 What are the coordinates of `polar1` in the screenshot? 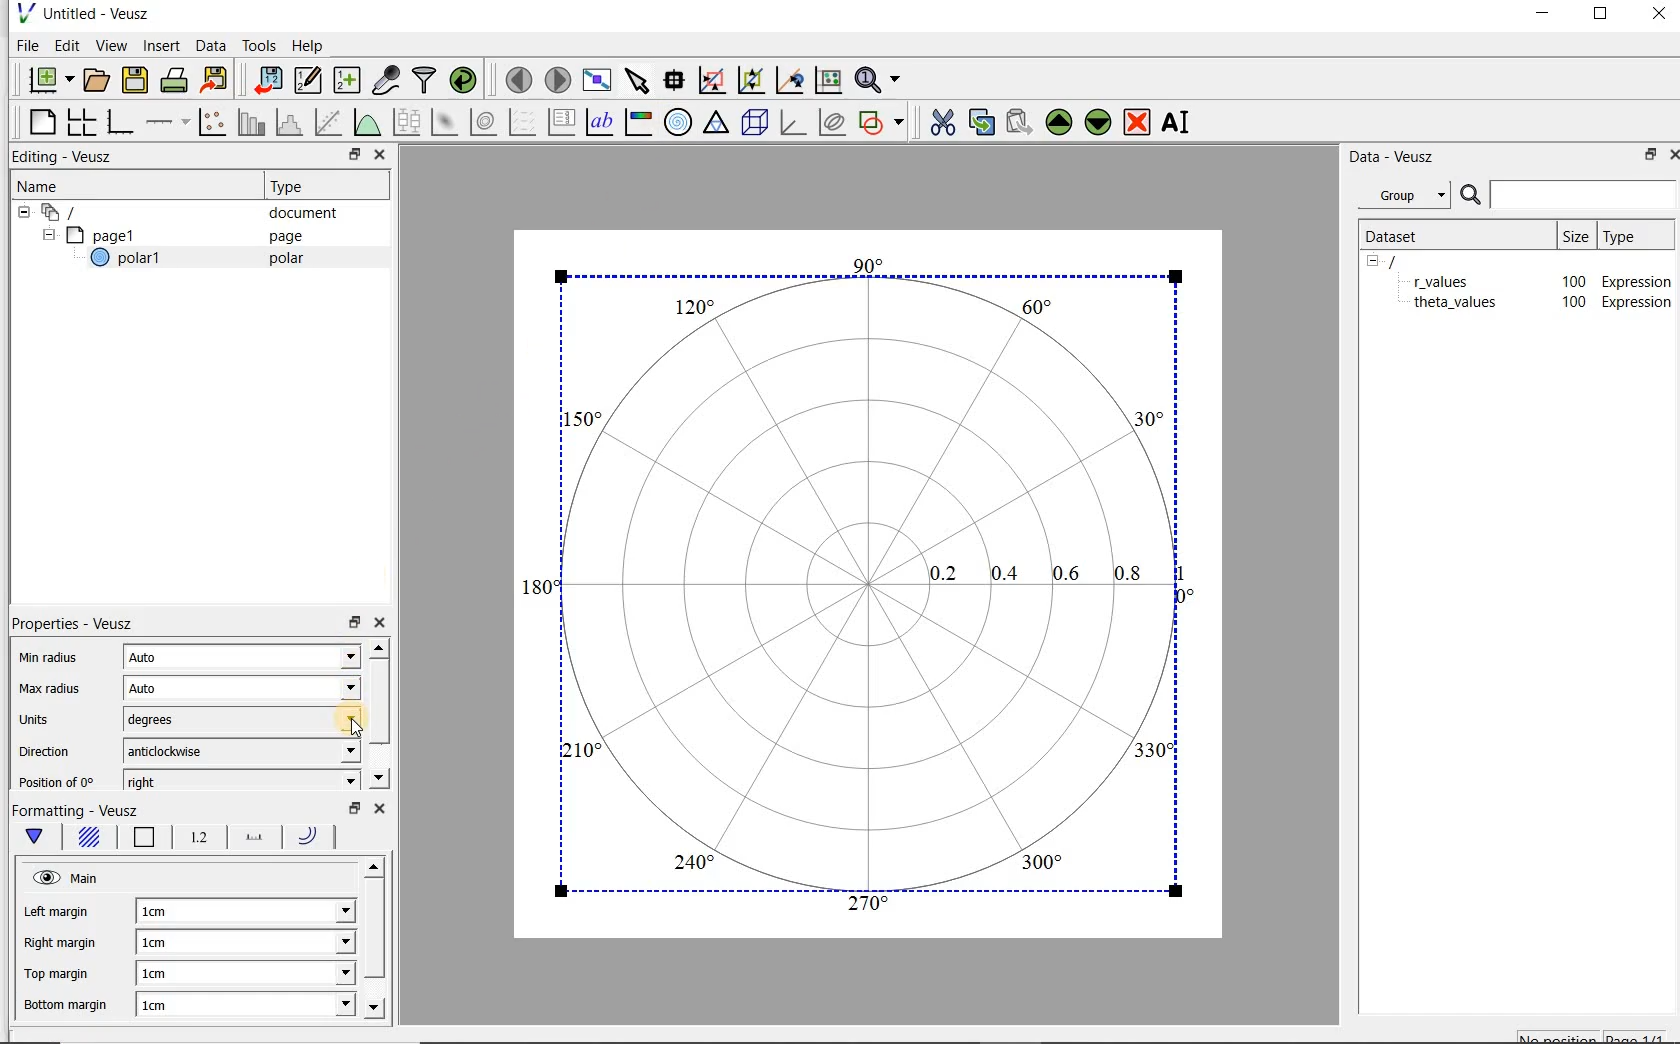 It's located at (135, 260).